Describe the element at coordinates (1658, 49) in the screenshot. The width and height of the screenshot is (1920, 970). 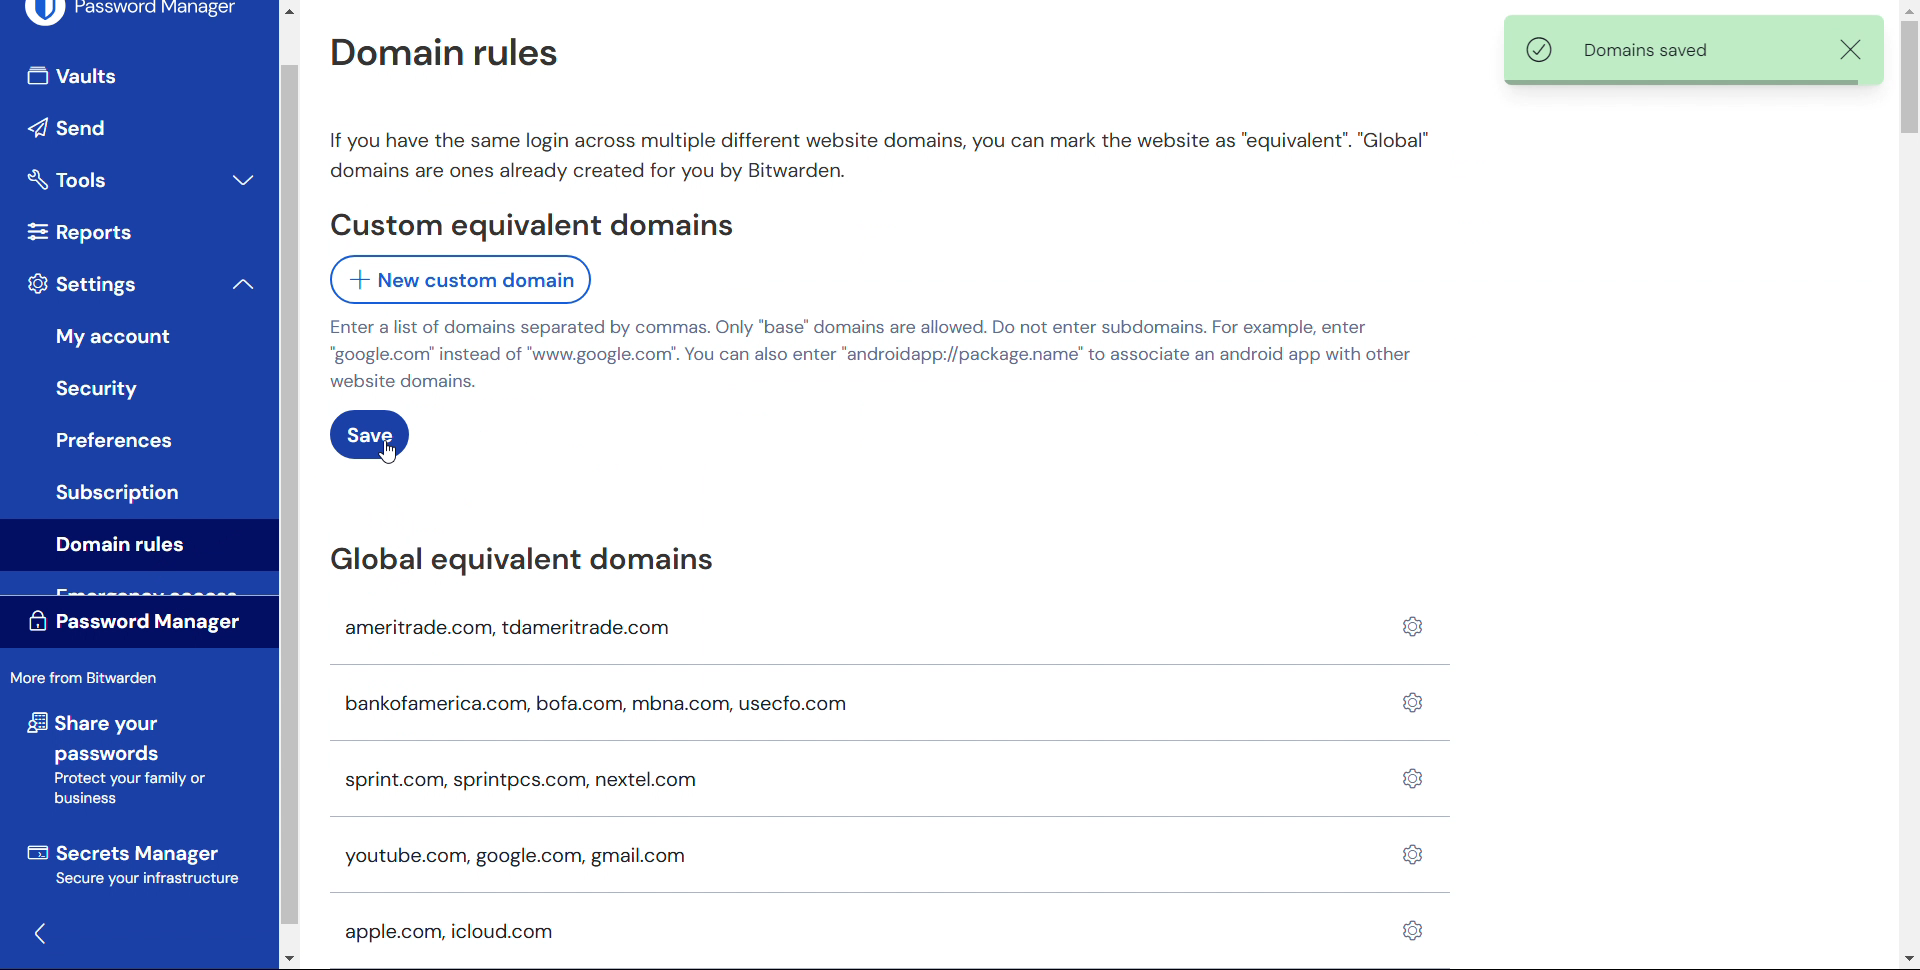
I see `Domains saved ` at that location.